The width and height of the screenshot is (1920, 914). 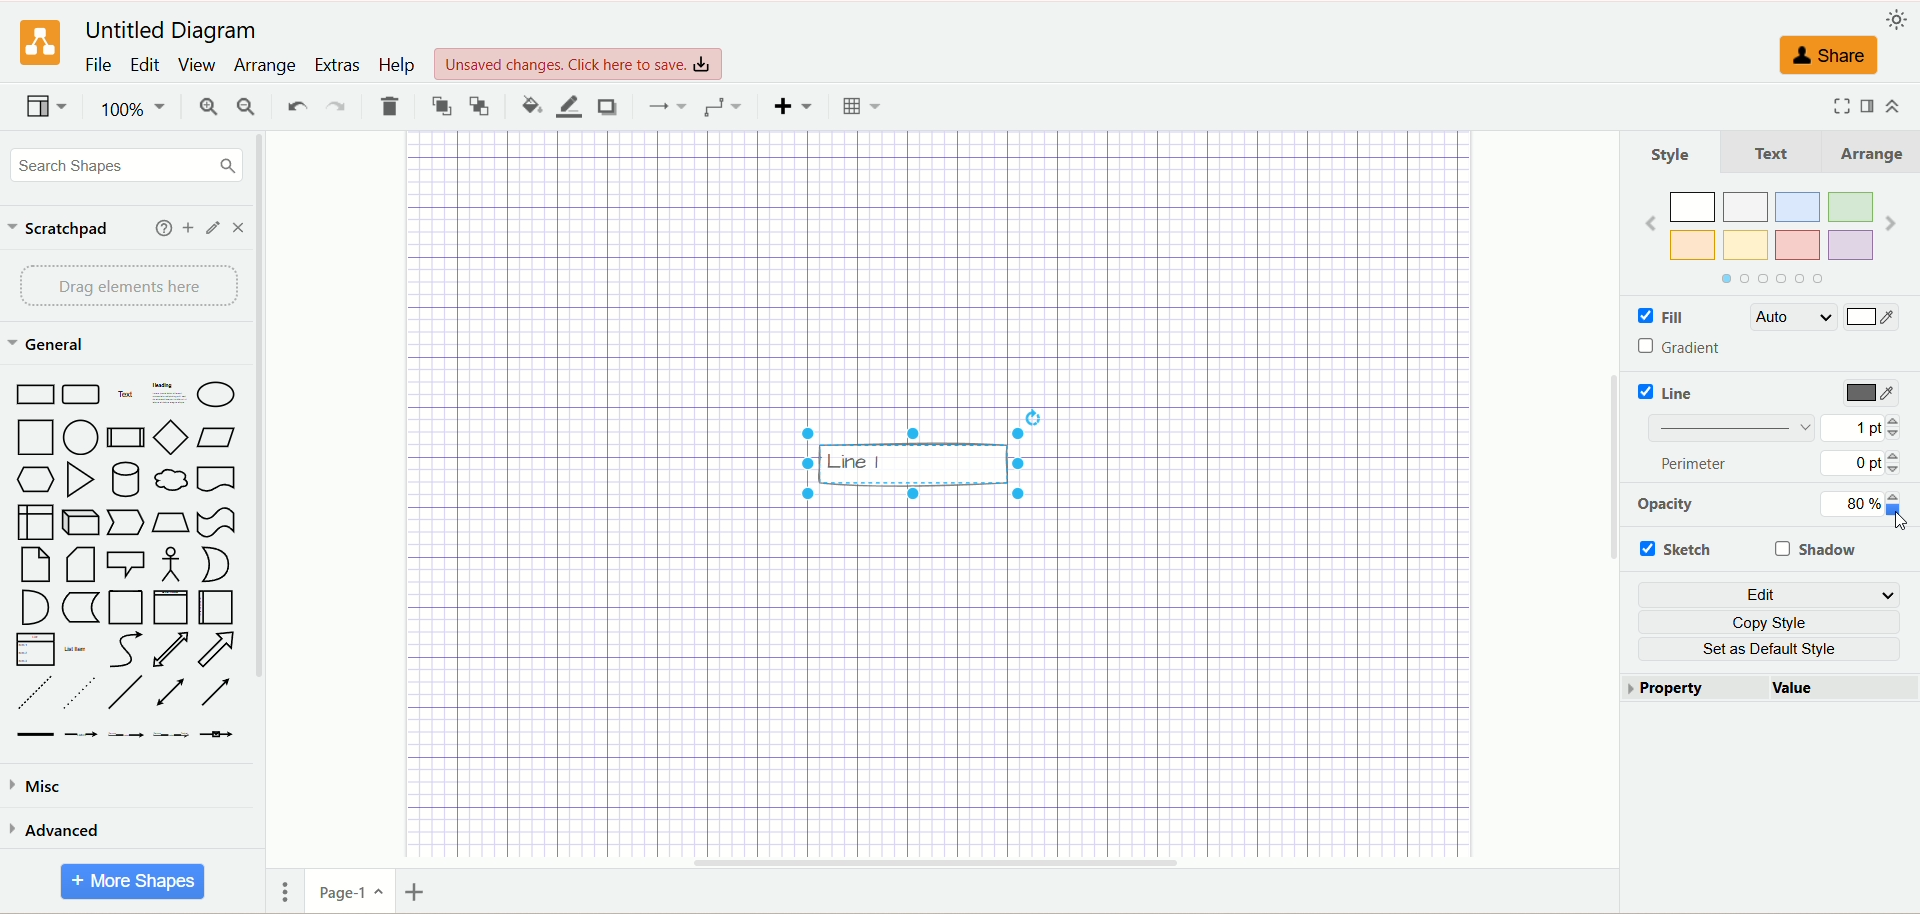 I want to click on Checkbox, so click(x=1644, y=346).